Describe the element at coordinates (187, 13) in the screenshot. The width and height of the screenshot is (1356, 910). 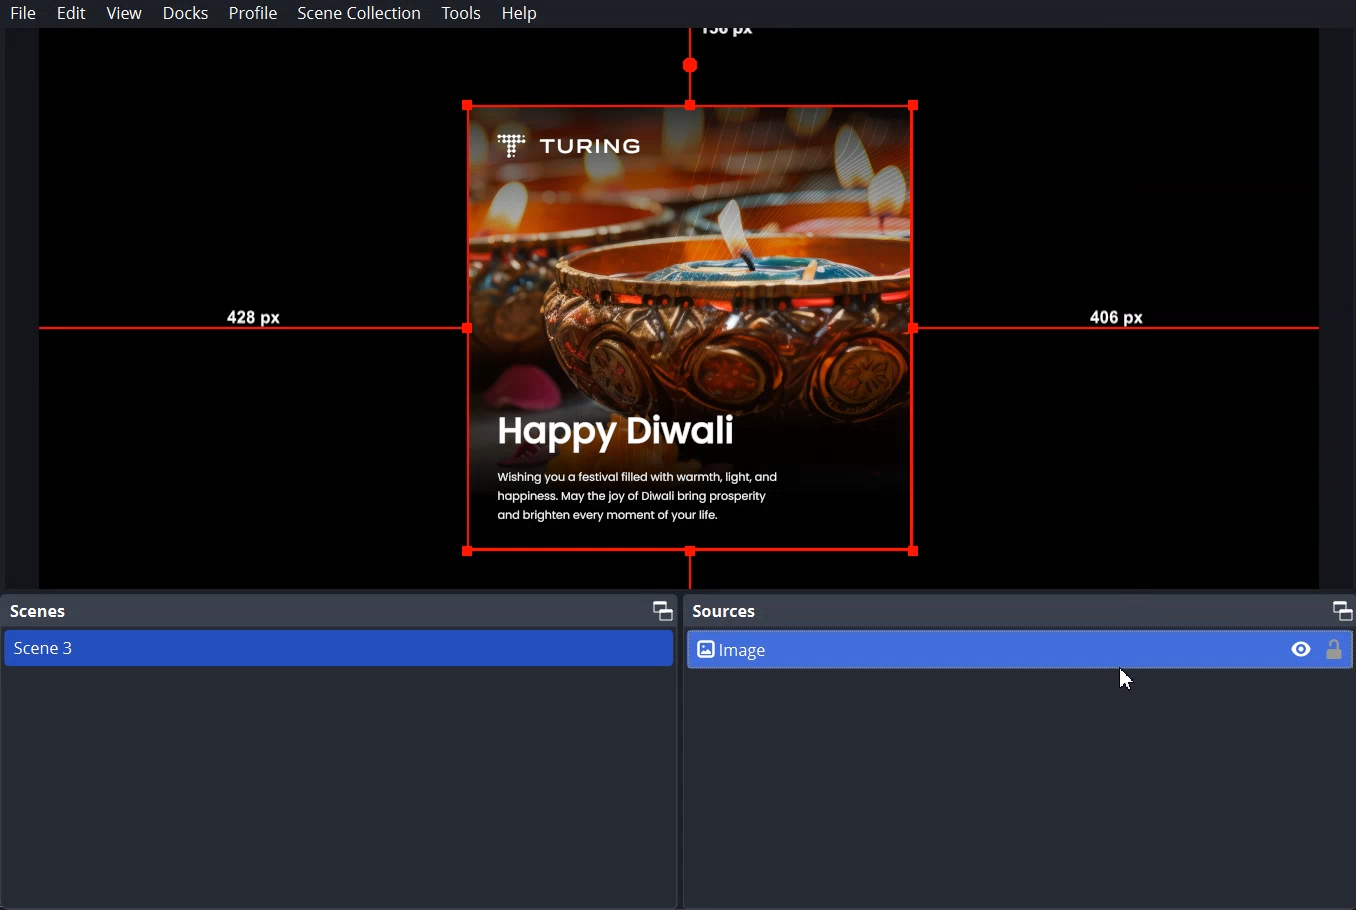
I see `Docks` at that location.